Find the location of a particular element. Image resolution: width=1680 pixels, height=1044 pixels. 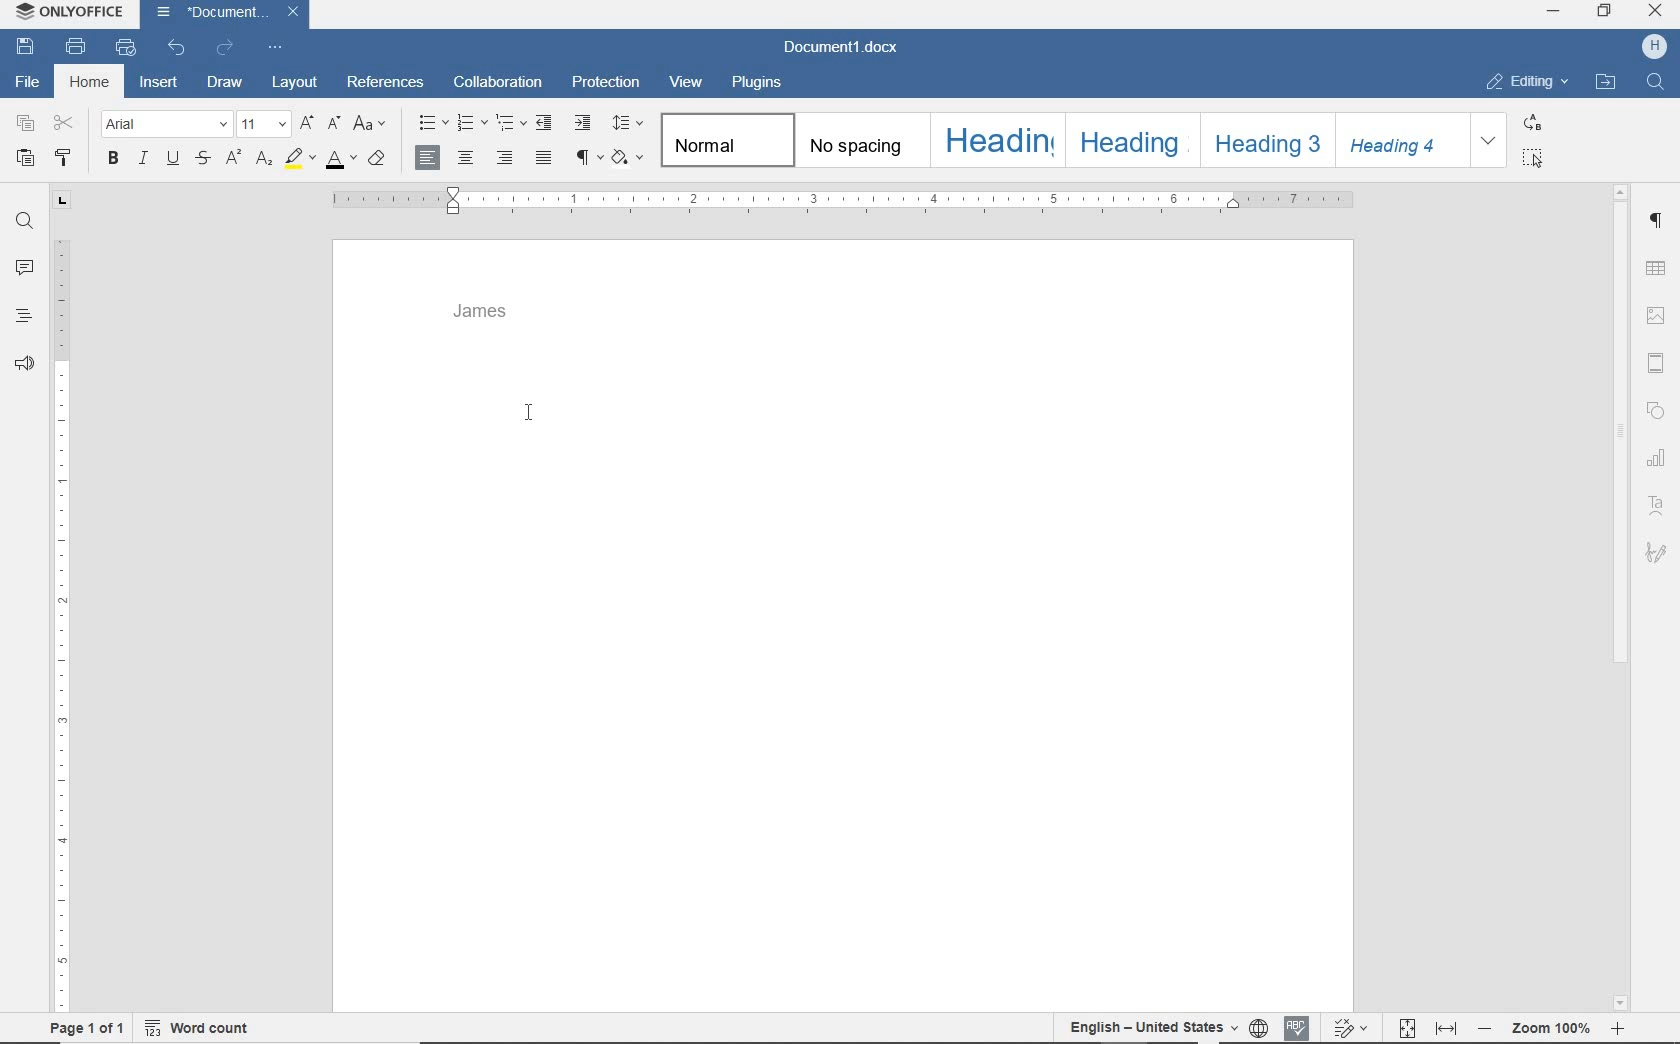

quick print is located at coordinates (124, 48).